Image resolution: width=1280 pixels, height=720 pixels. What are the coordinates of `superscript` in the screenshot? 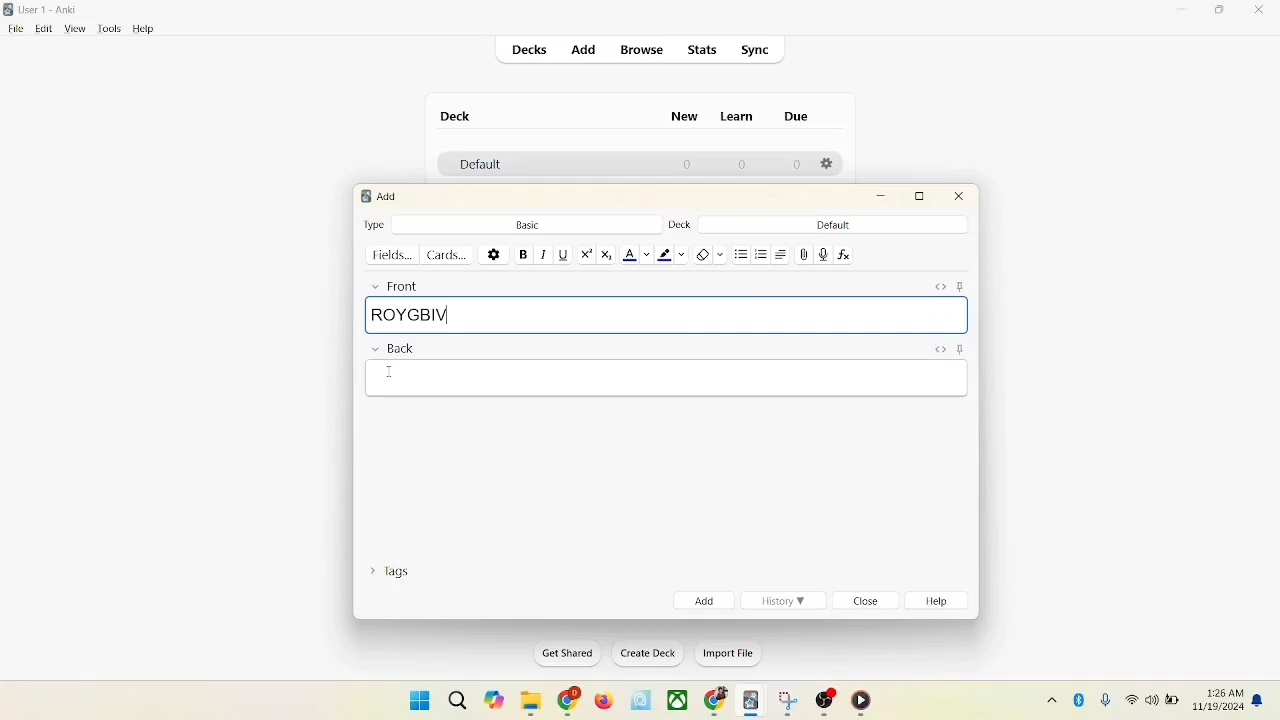 It's located at (586, 254).